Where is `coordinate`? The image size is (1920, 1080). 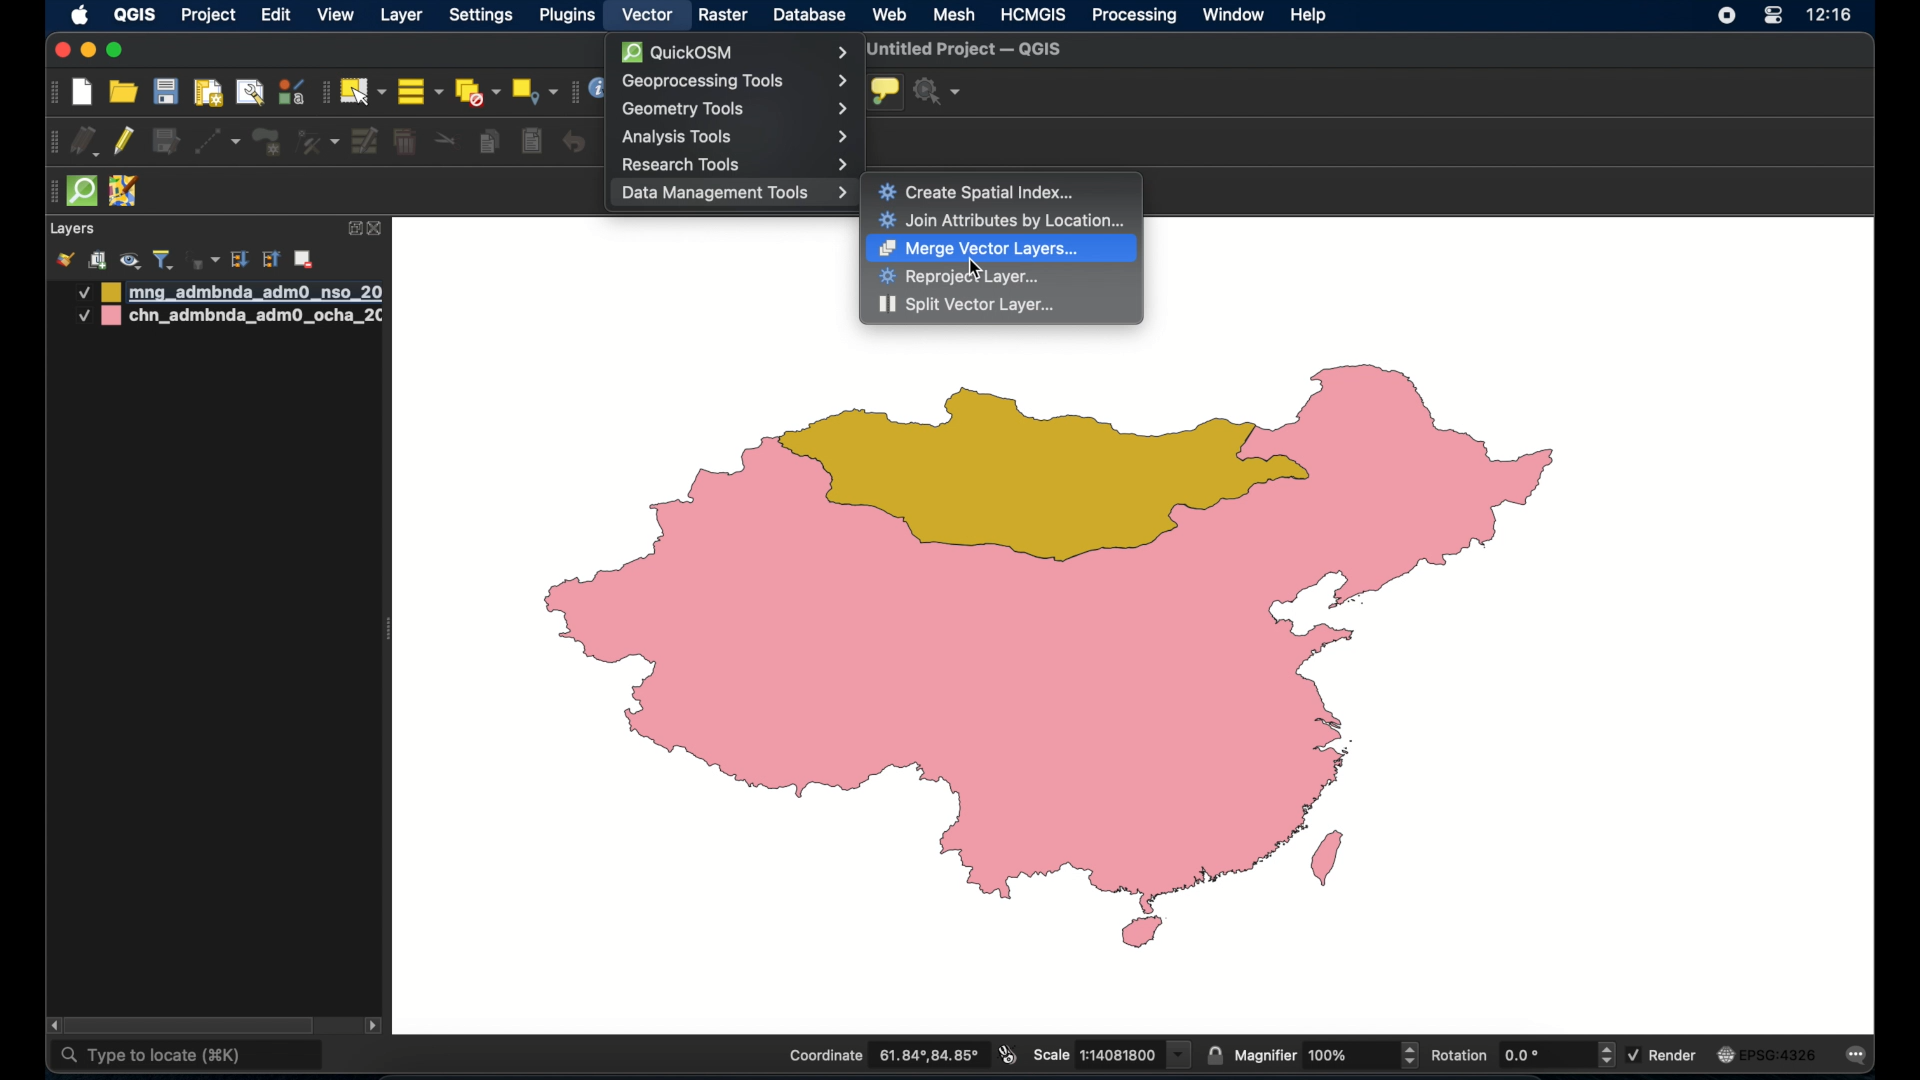 coordinate is located at coordinates (883, 1056).